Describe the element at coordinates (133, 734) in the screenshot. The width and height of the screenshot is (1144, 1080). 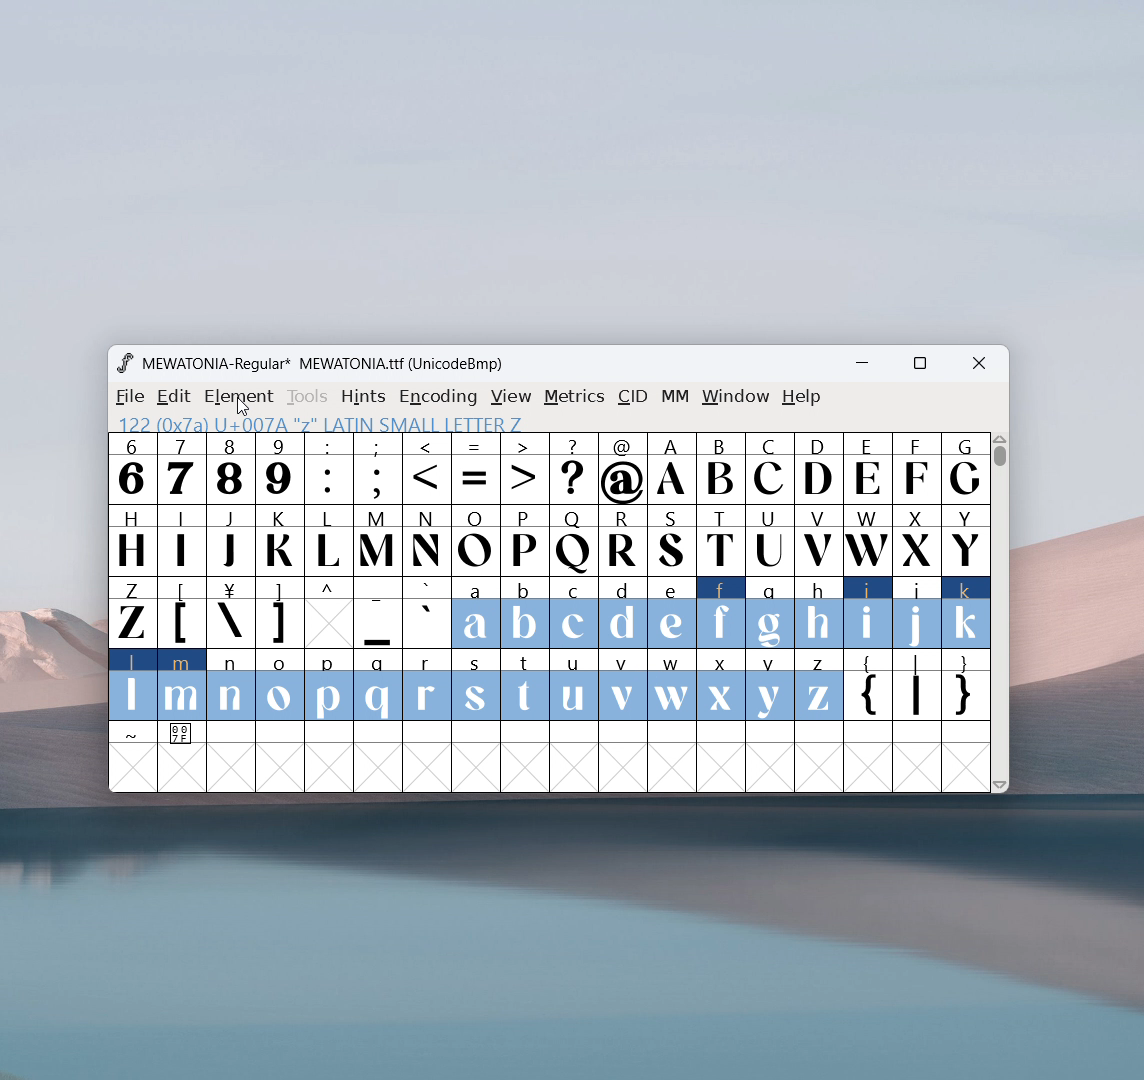
I see `~` at that location.